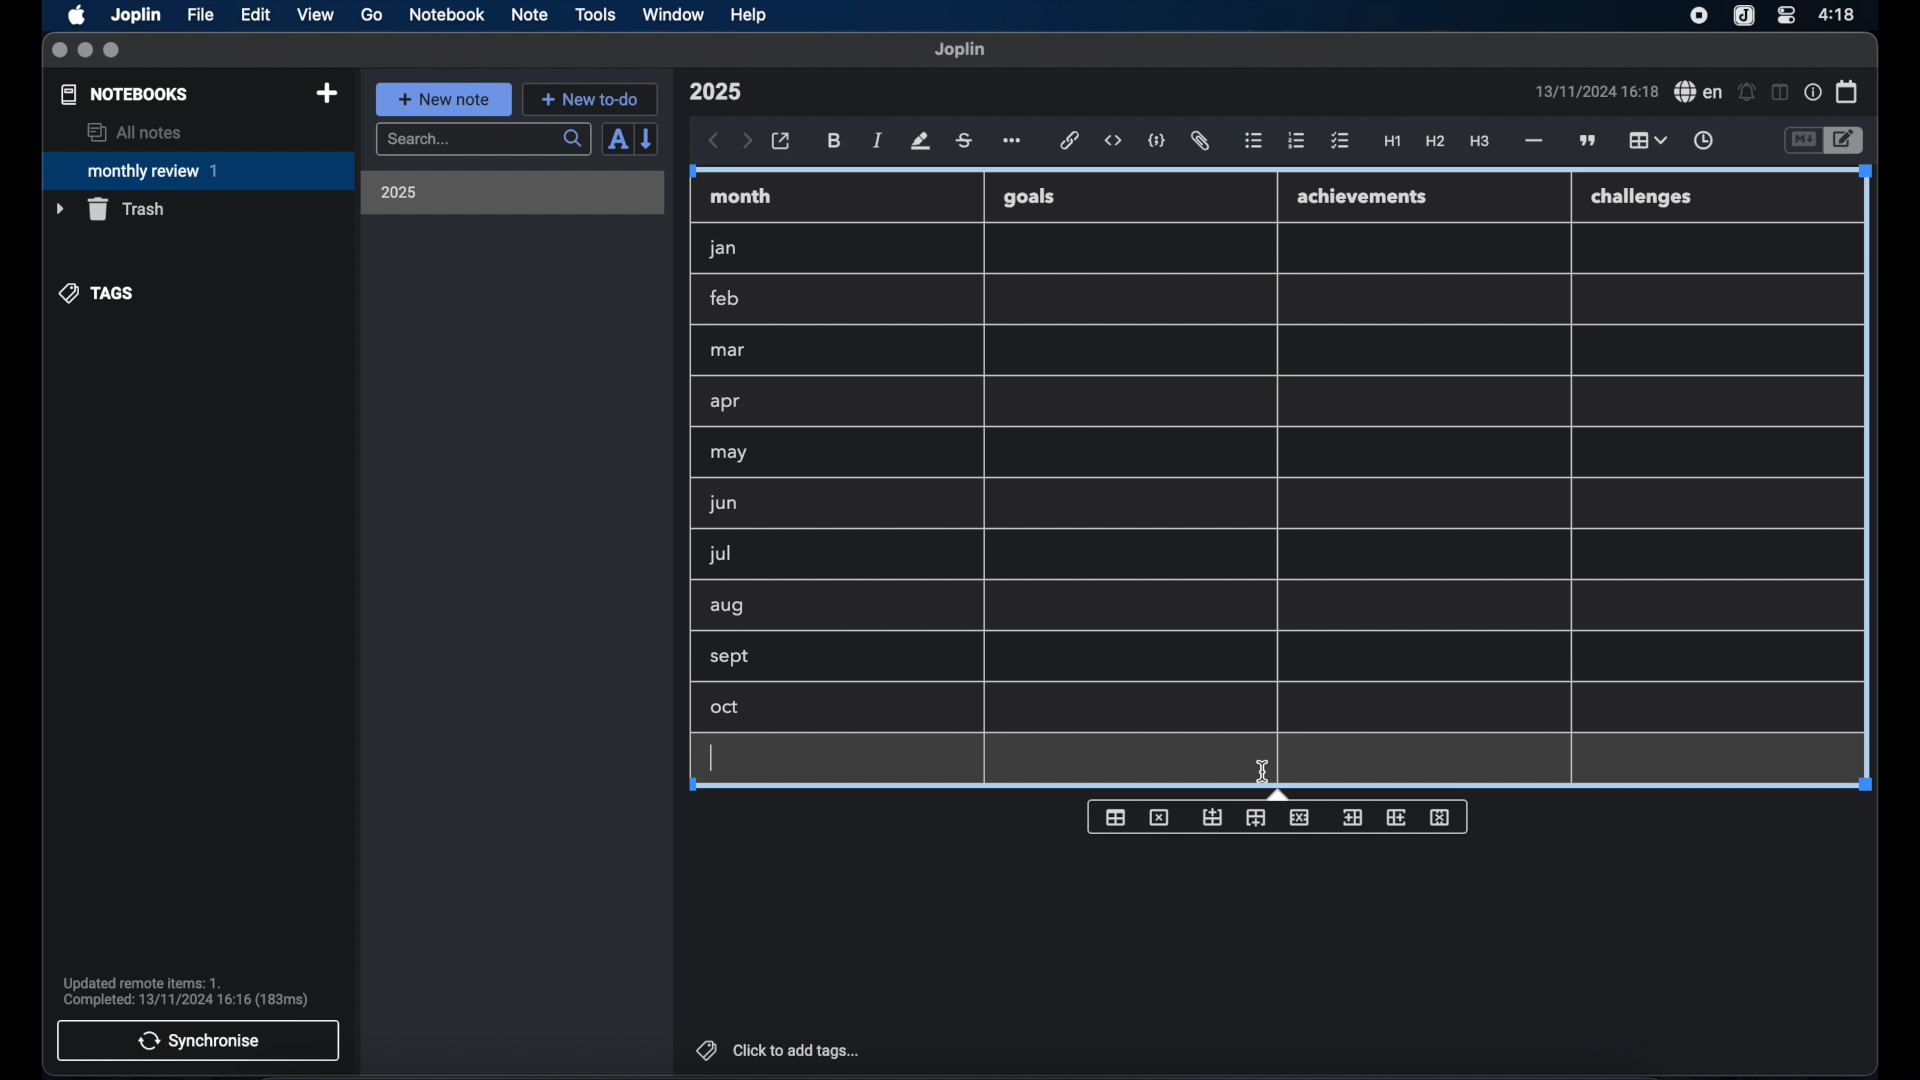 The image size is (1920, 1080). I want to click on screen recorder icon, so click(1699, 16).